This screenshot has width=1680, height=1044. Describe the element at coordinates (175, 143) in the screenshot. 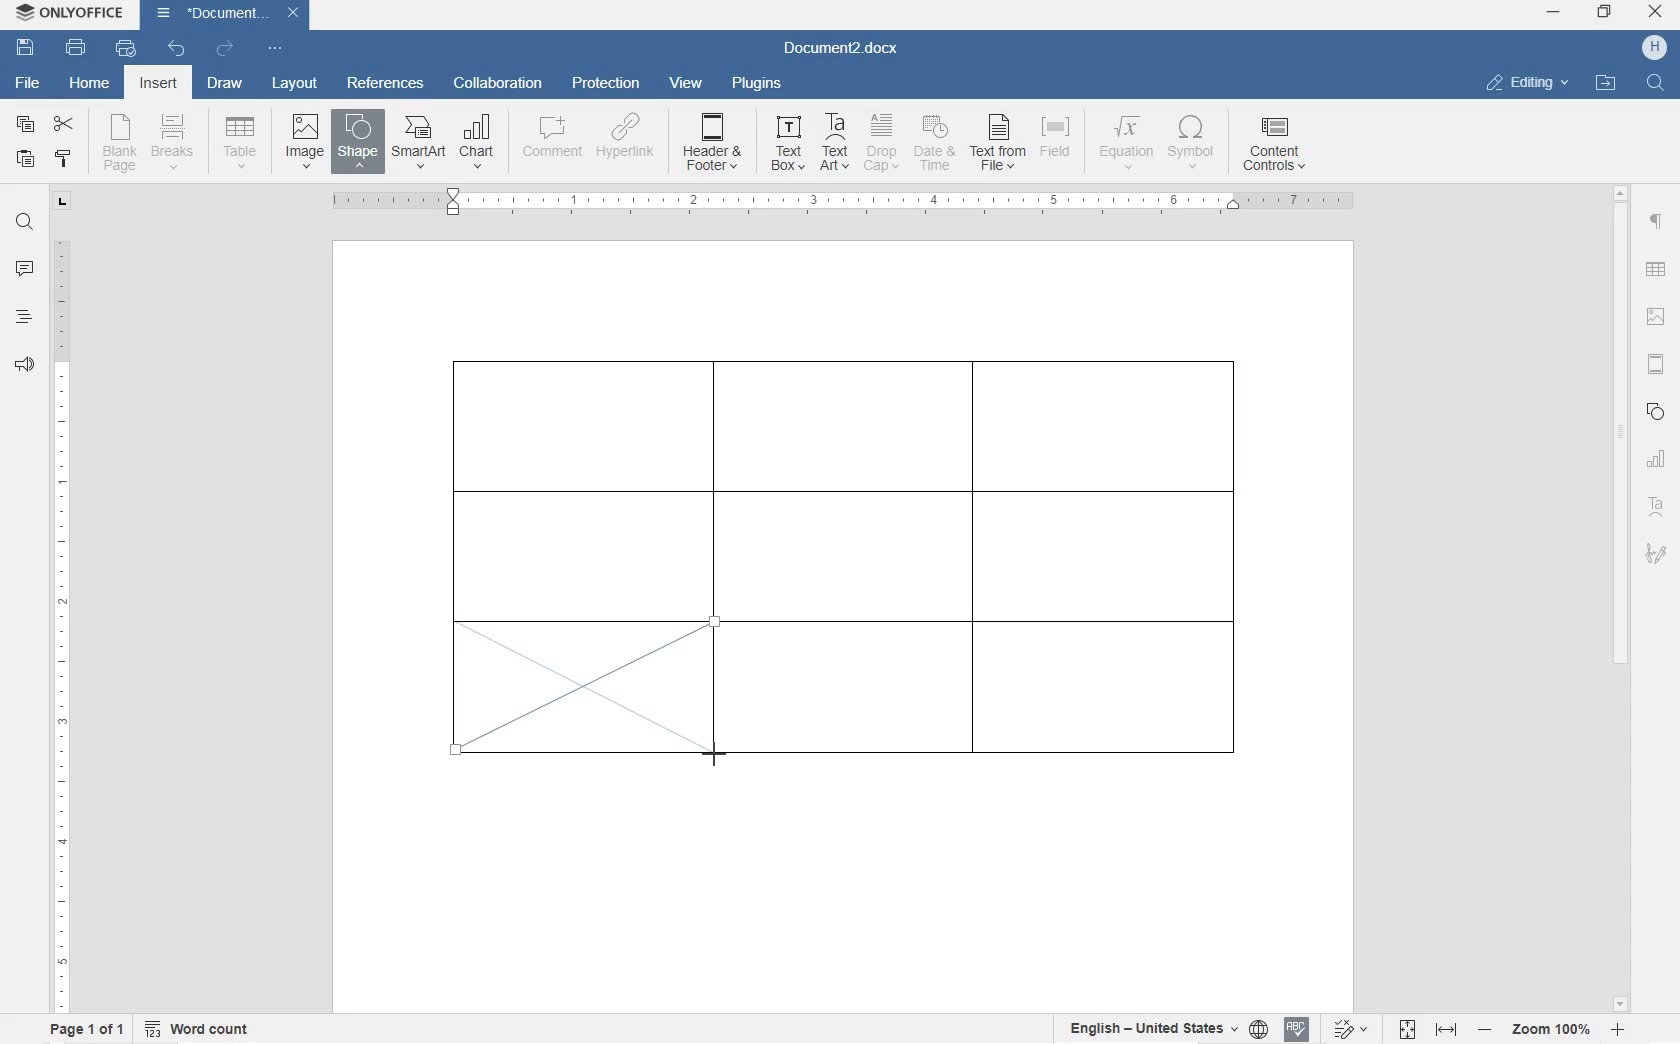

I see `insert page breaks` at that location.